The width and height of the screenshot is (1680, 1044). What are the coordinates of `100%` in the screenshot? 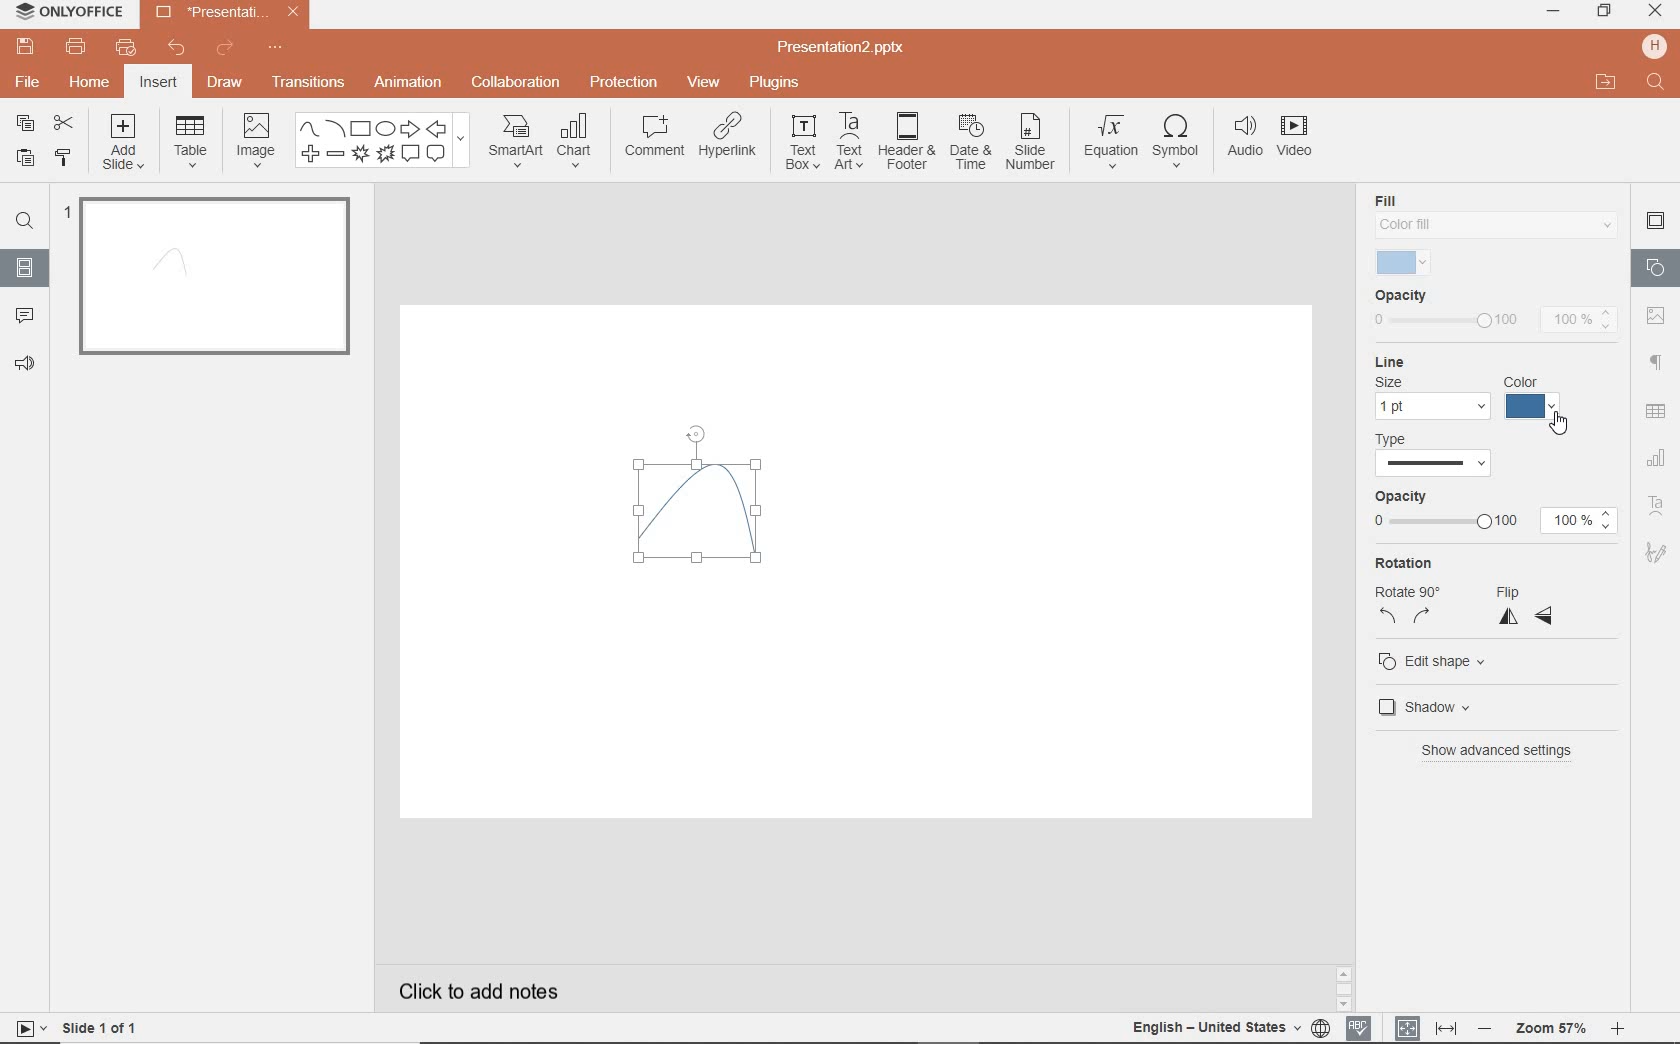 It's located at (1577, 522).